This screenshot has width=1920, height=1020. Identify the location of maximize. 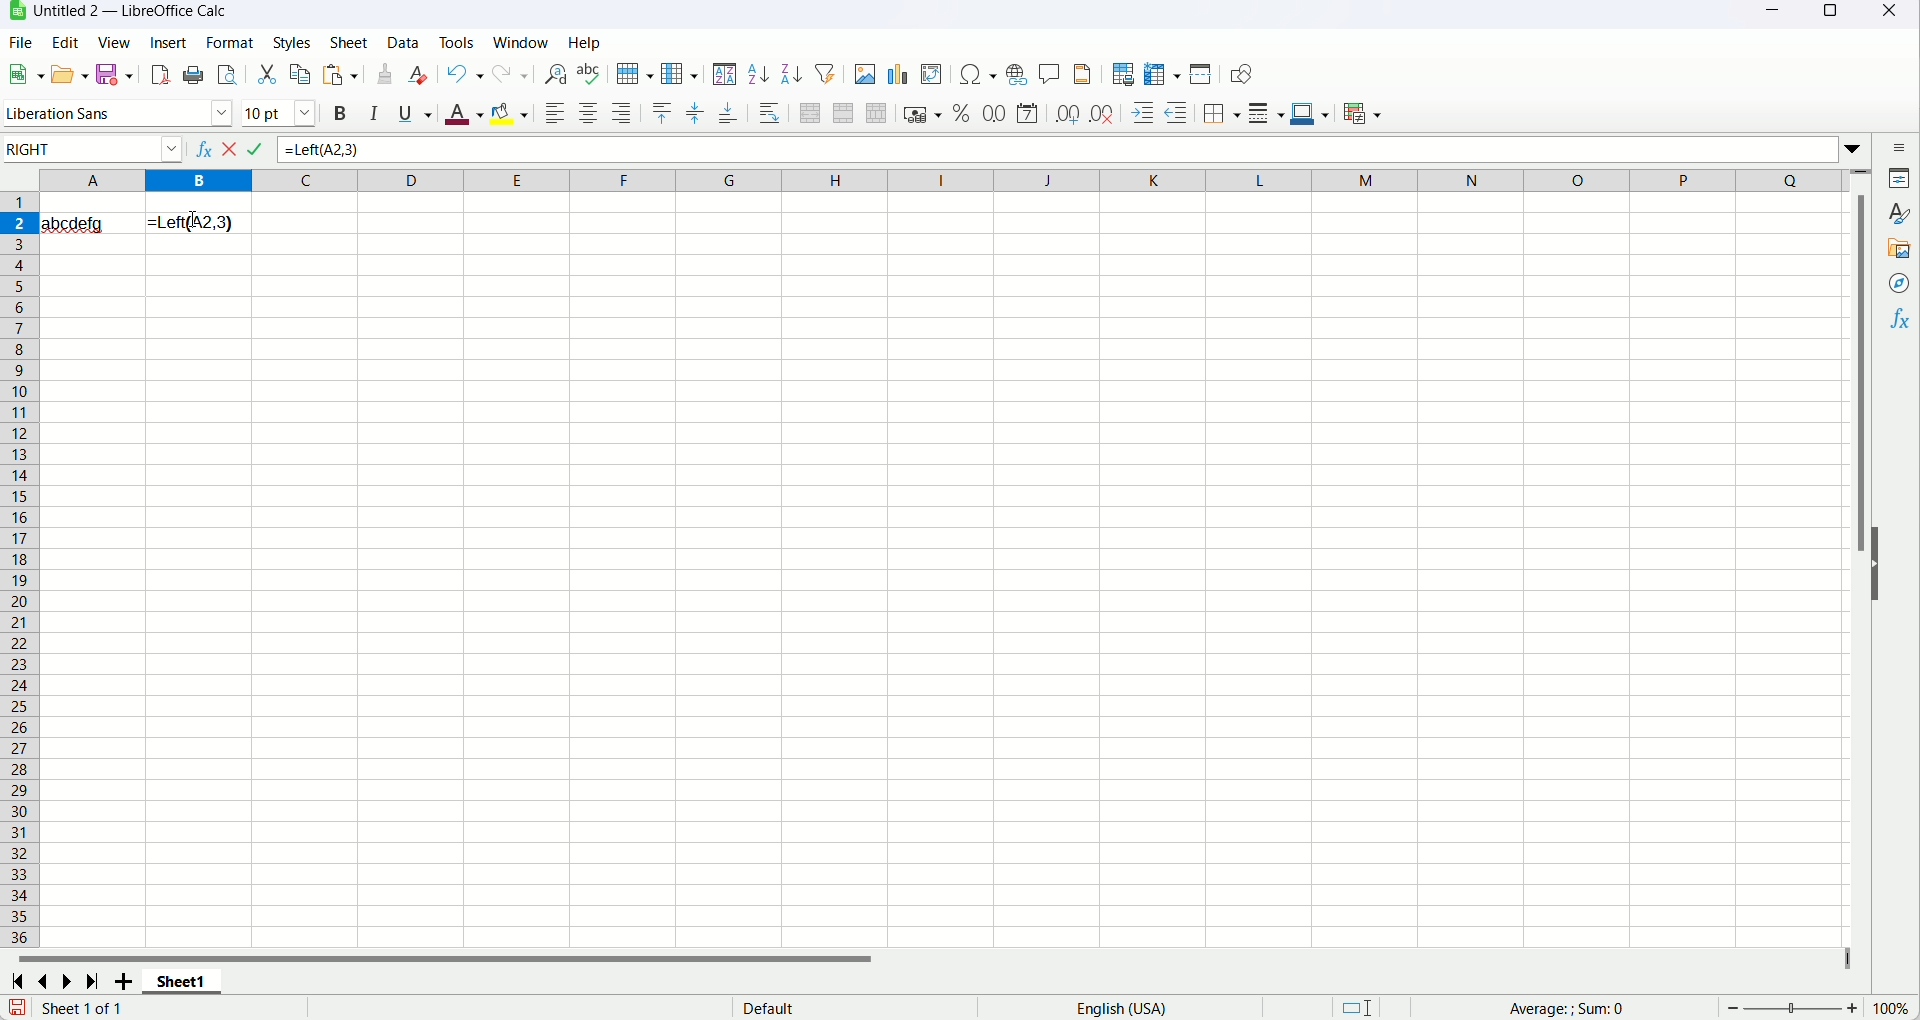
(1826, 12).